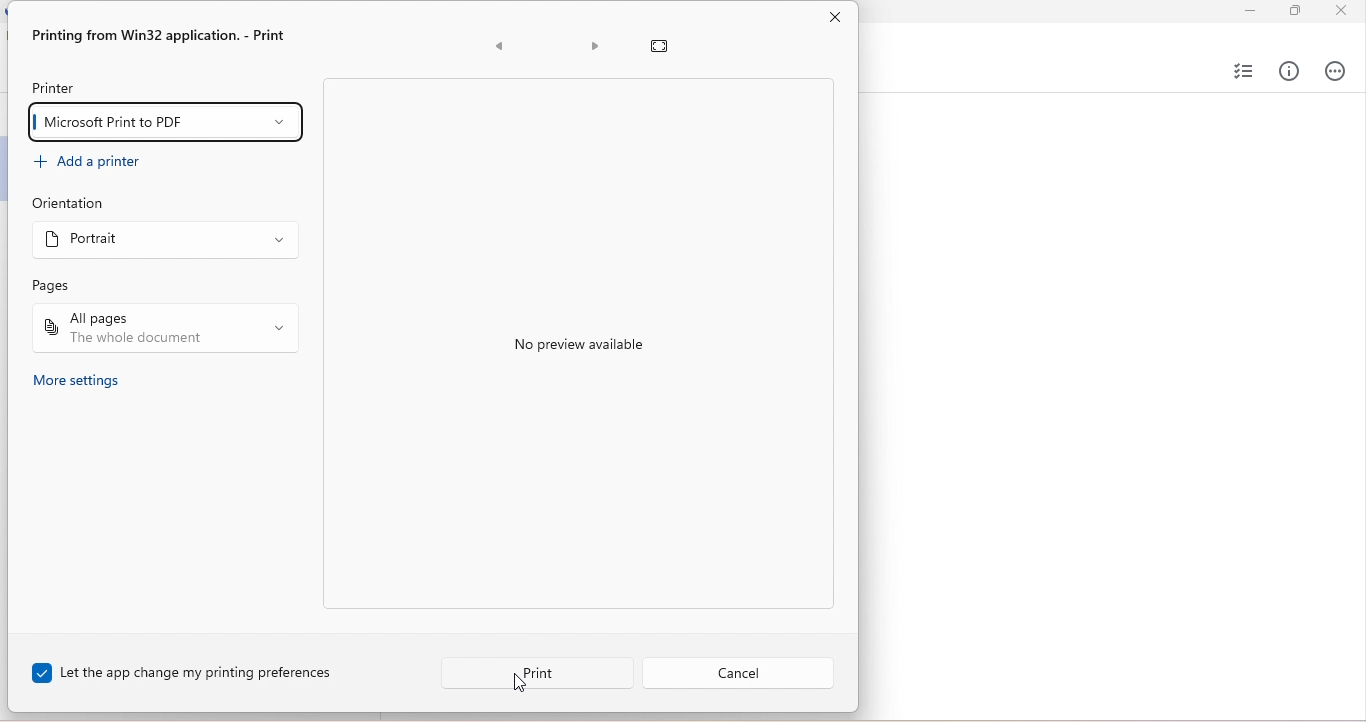 Image resolution: width=1366 pixels, height=722 pixels. Describe the element at coordinates (166, 242) in the screenshot. I see `select orientation` at that location.